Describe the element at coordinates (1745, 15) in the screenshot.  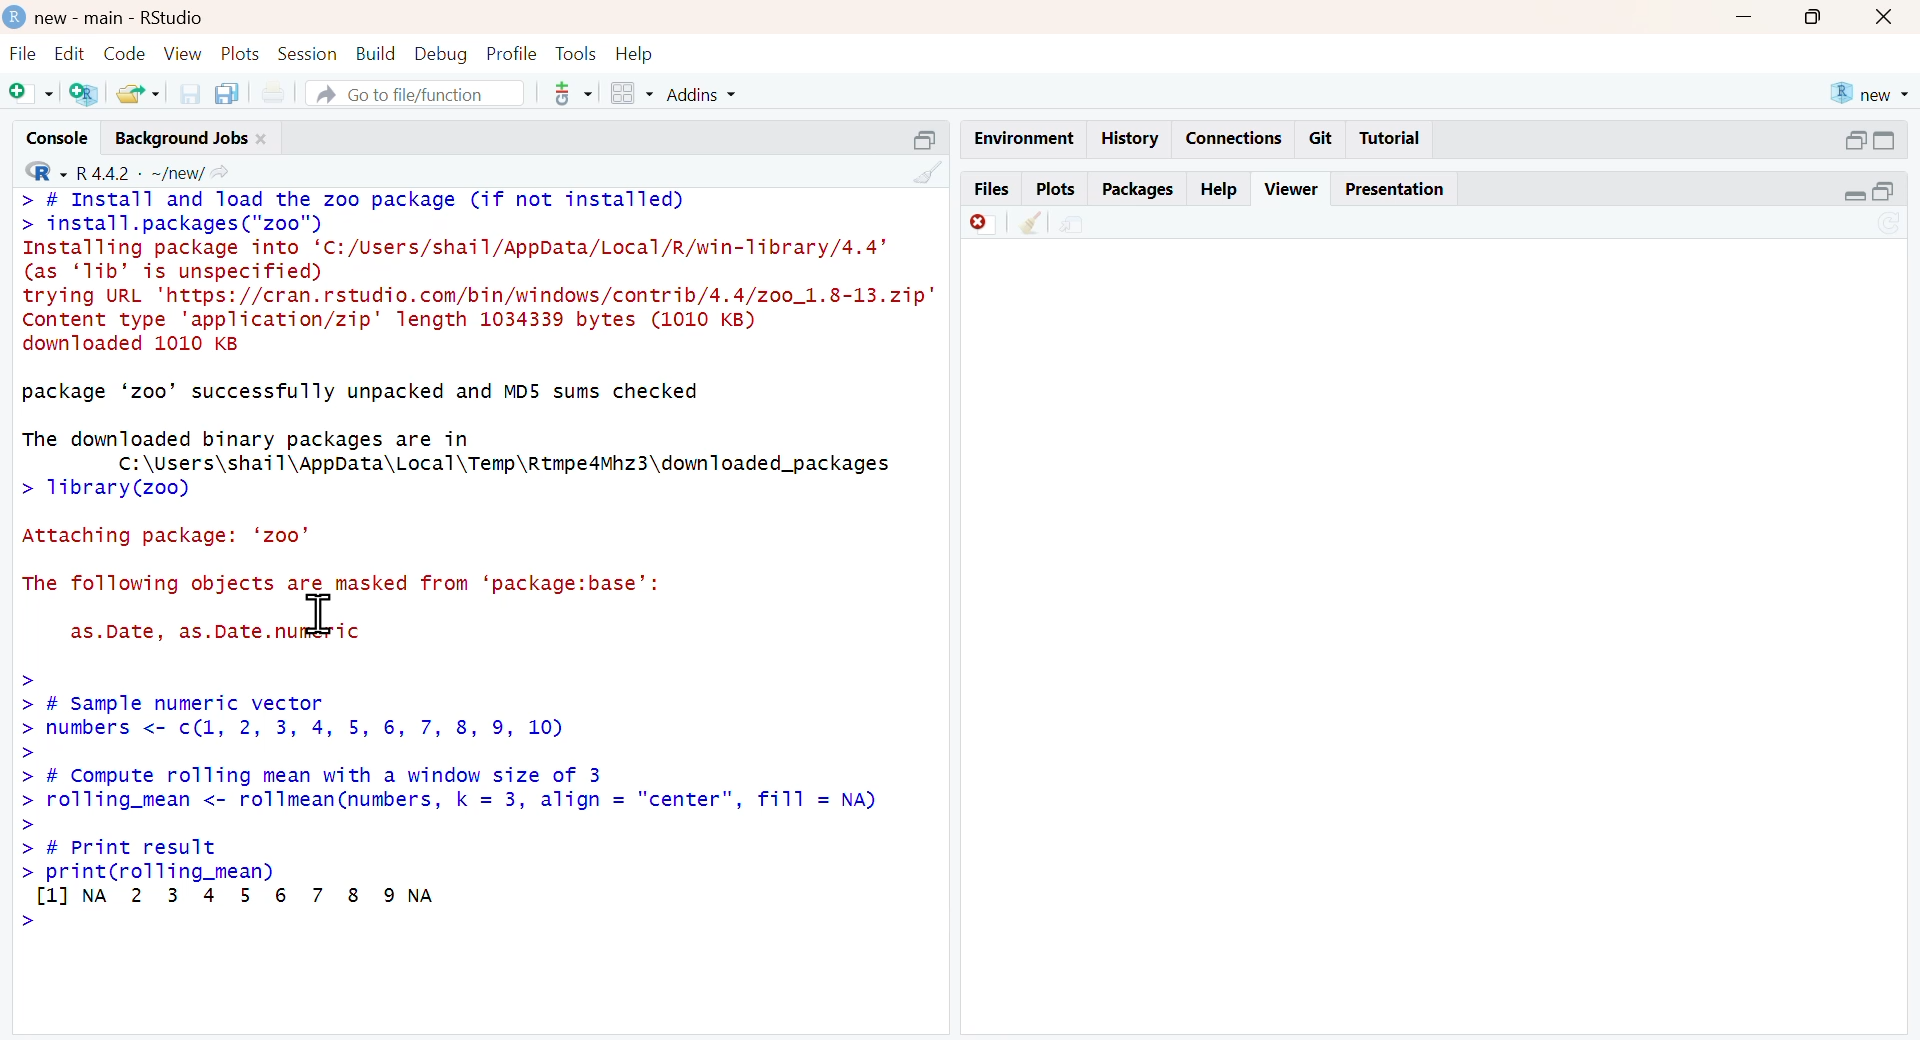
I see `minimise` at that location.